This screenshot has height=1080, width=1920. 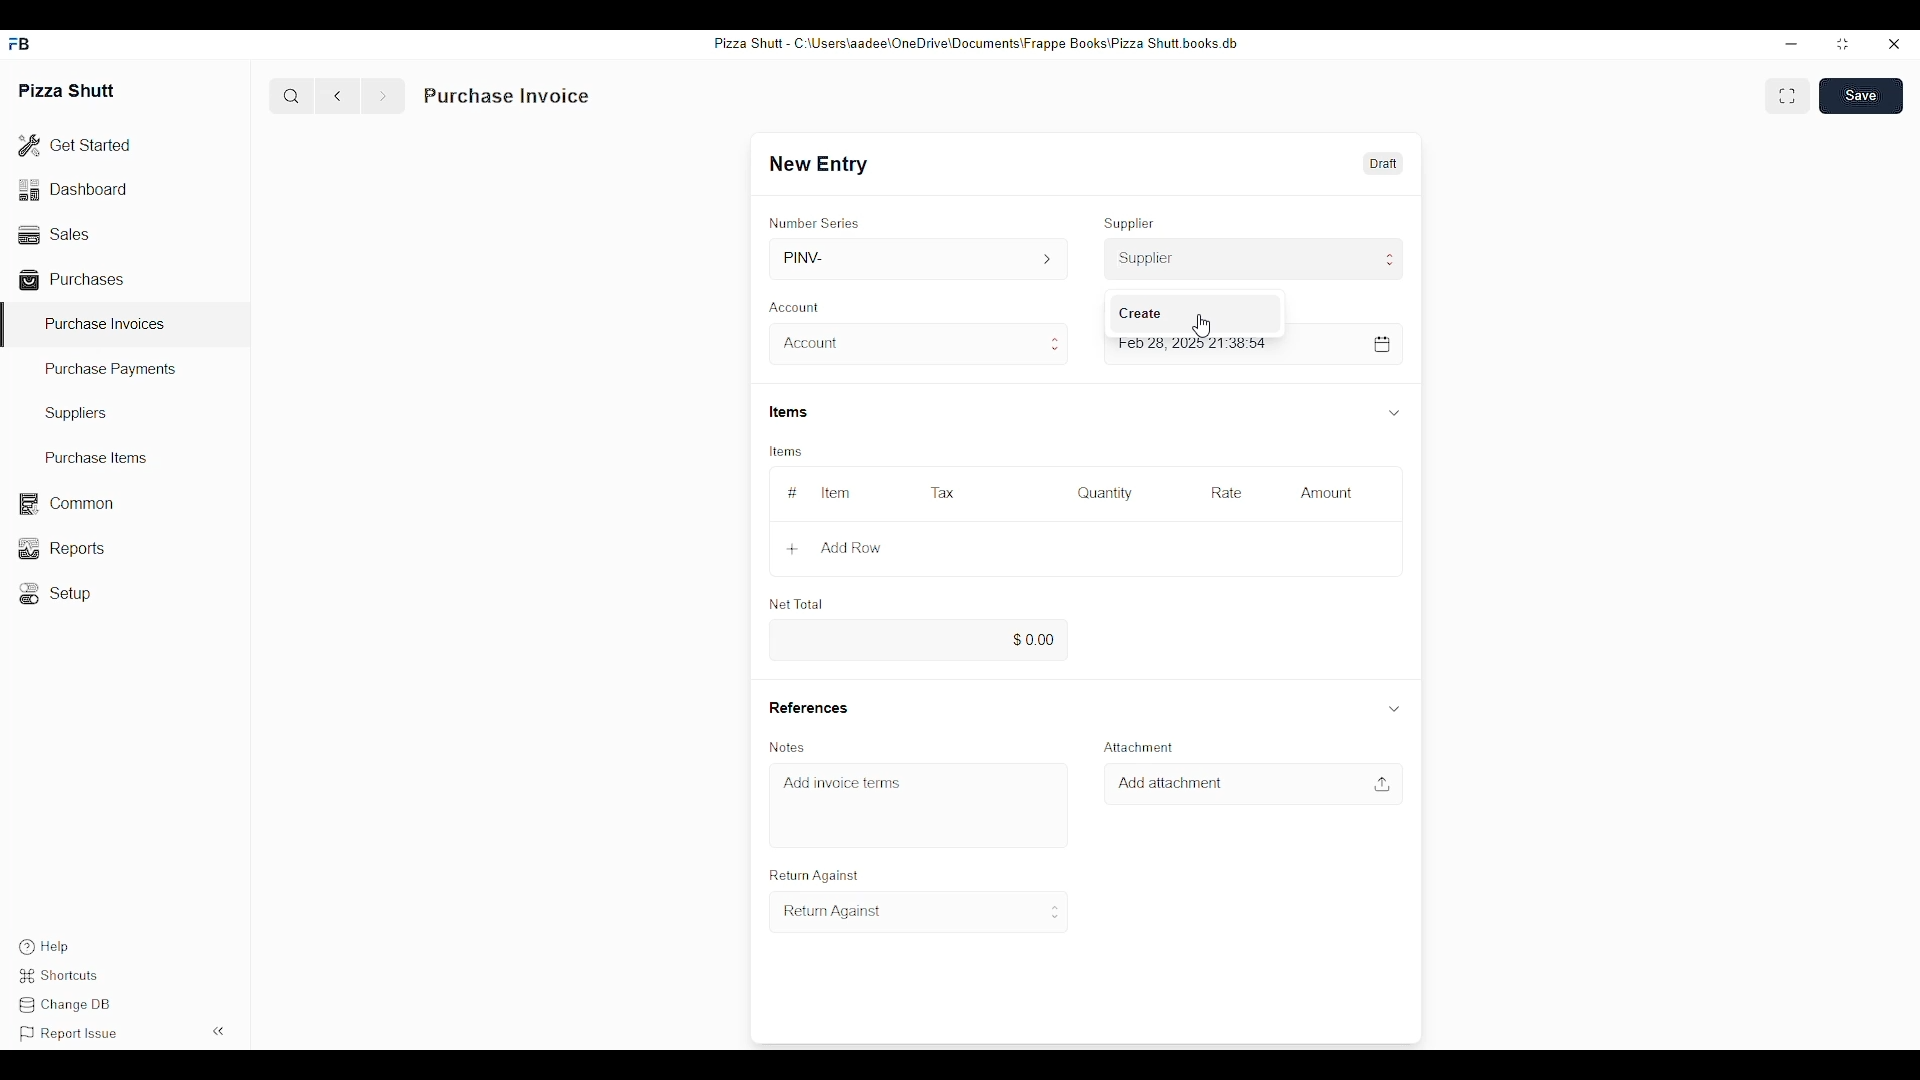 What do you see at coordinates (1105, 492) in the screenshot?
I see `Quantity` at bounding box center [1105, 492].